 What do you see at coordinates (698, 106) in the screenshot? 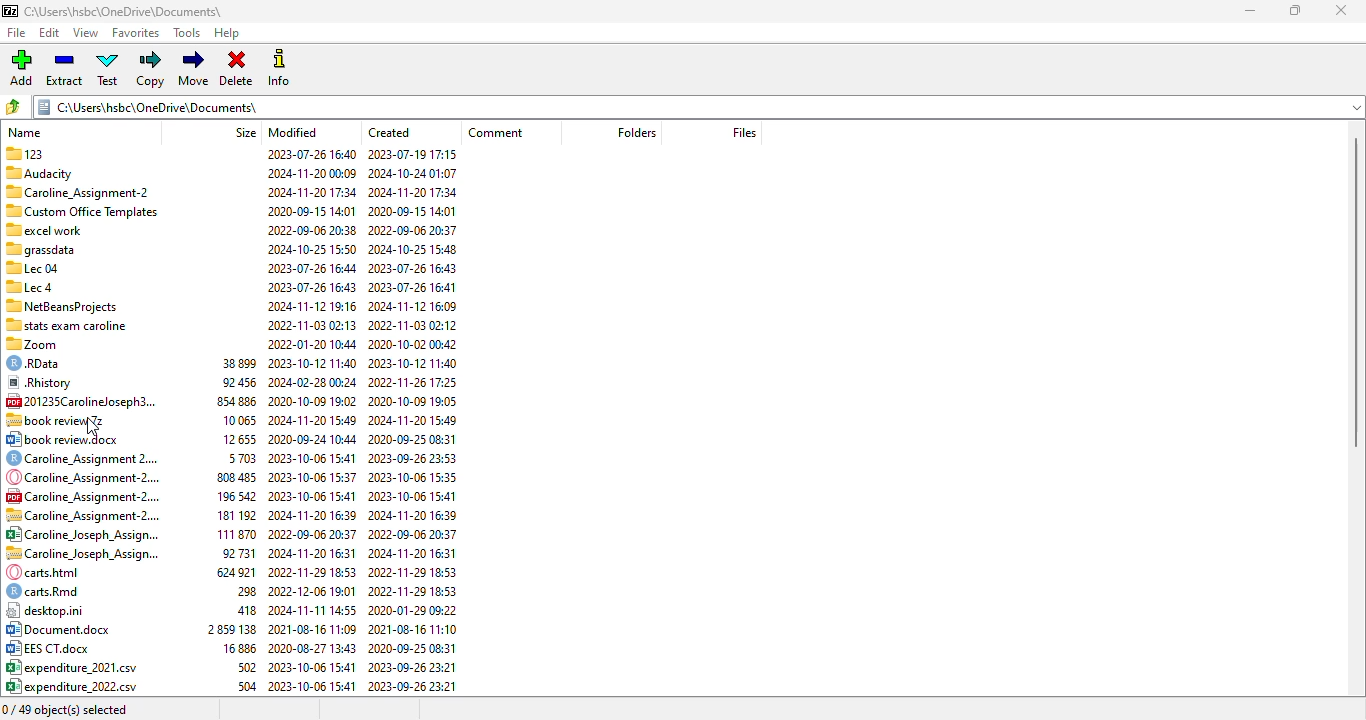
I see `current folder` at bounding box center [698, 106].